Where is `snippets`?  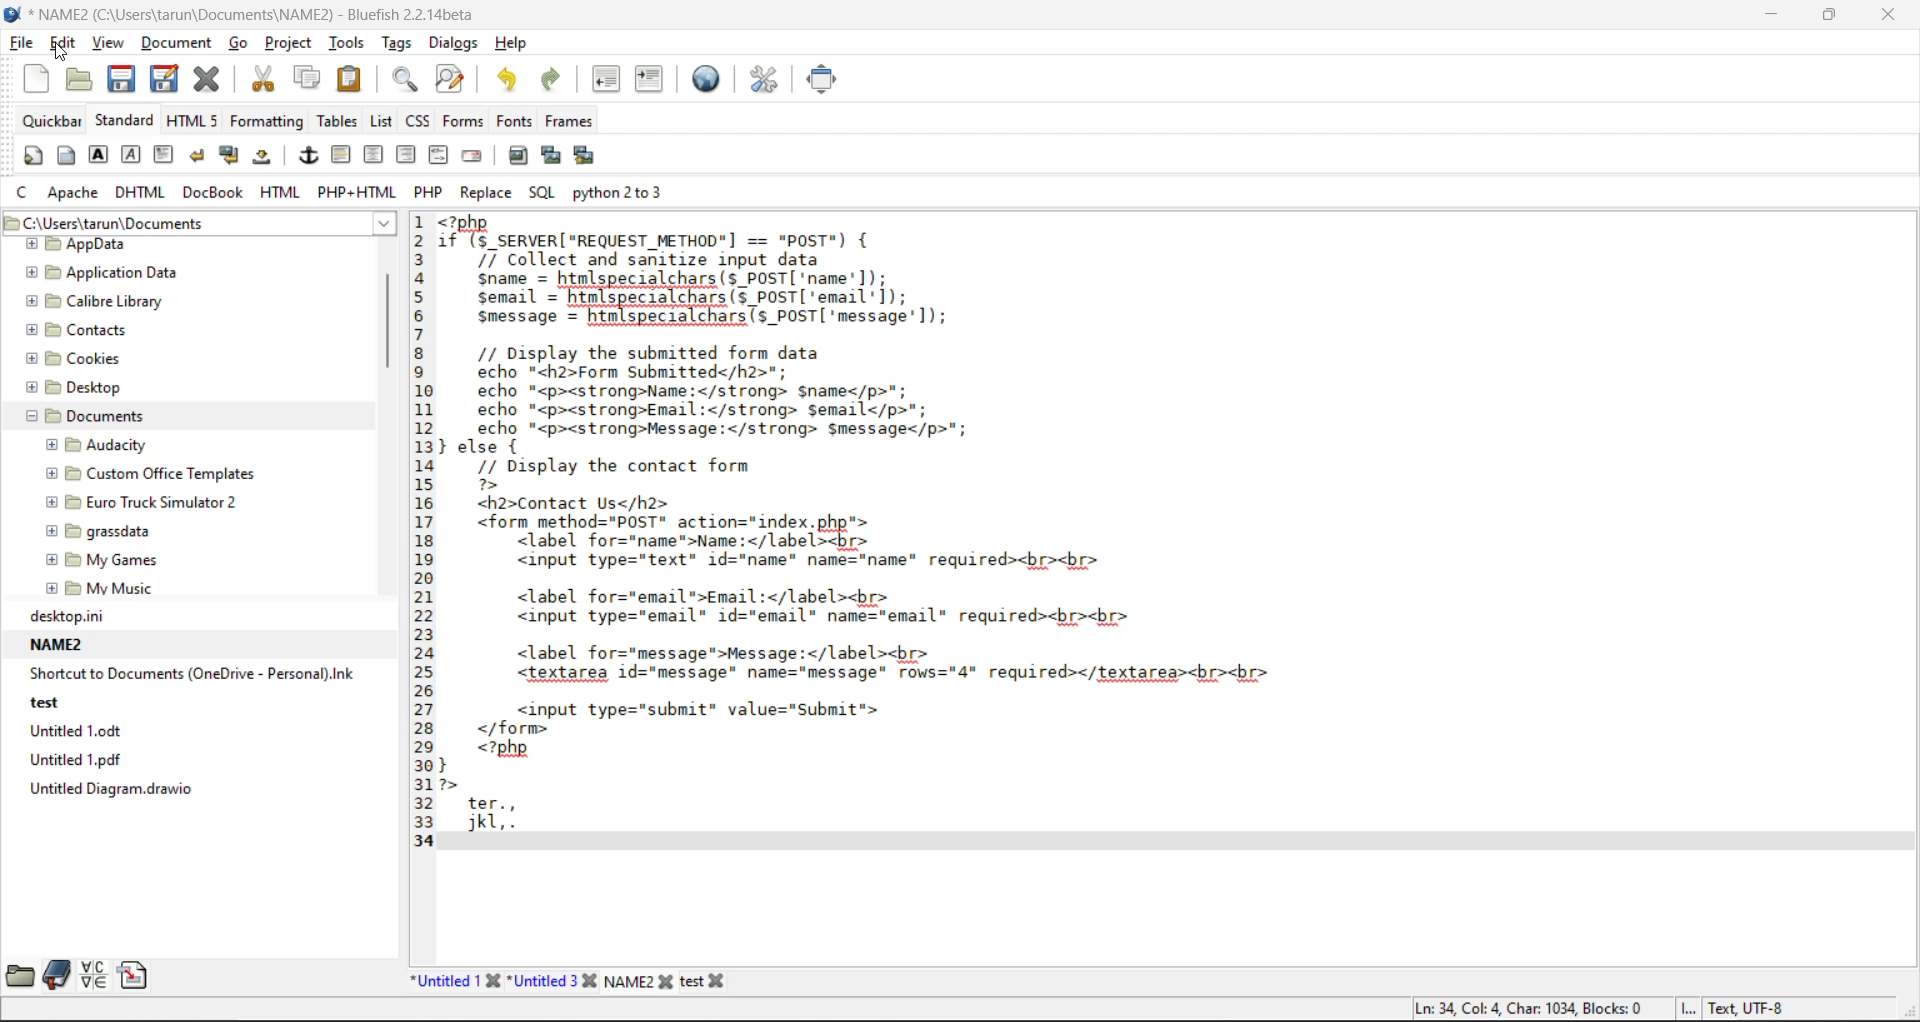
snippets is located at coordinates (132, 977).